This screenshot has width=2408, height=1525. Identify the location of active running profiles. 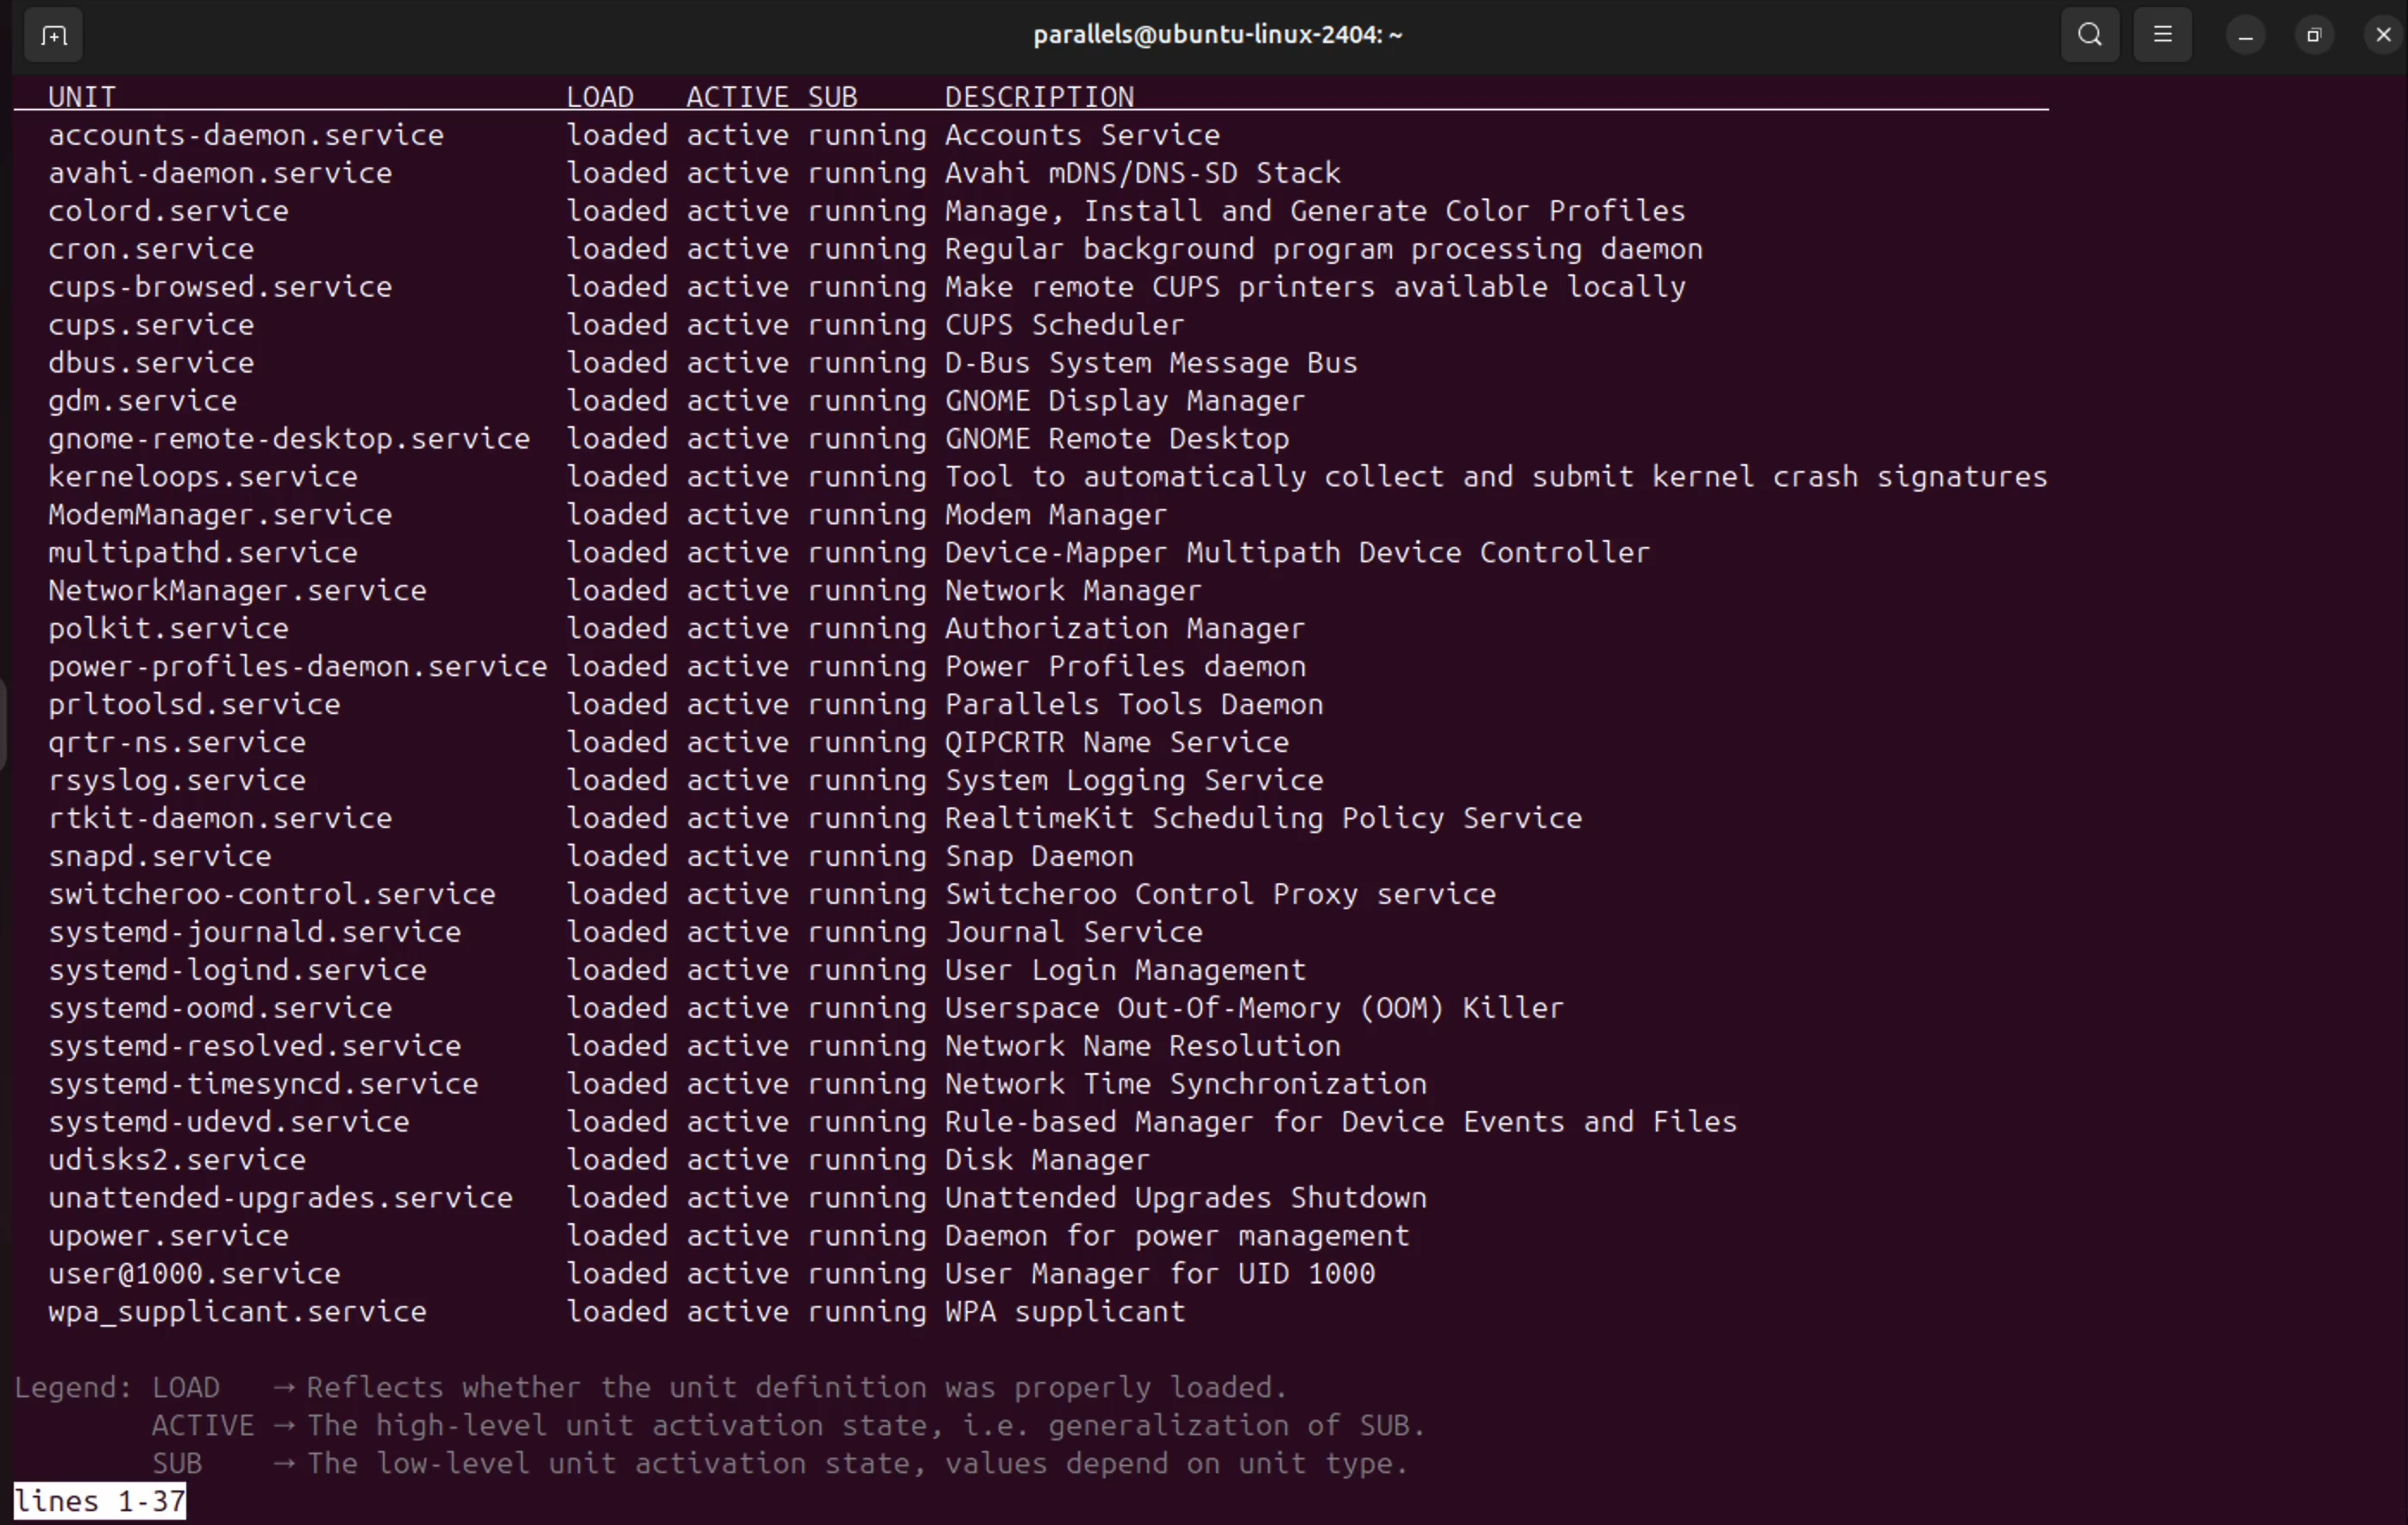
(1007, 673).